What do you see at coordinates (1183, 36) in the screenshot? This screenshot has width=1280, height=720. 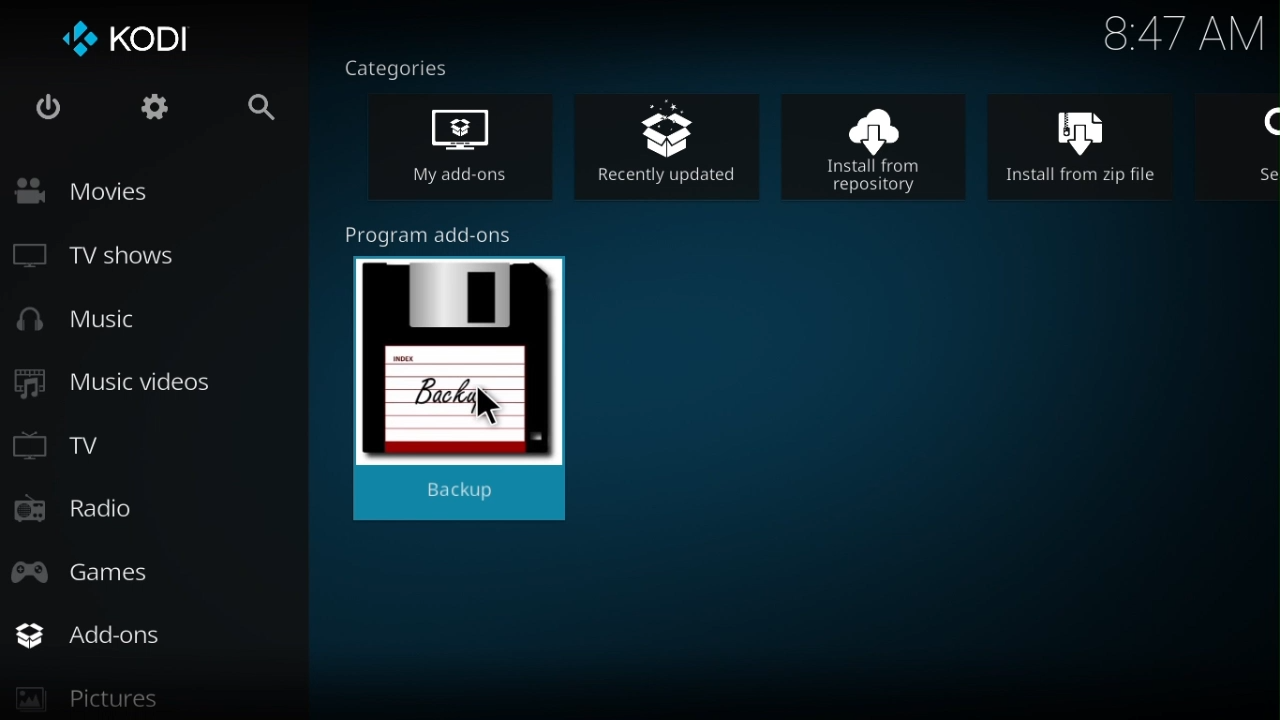 I see `Time` at bounding box center [1183, 36].